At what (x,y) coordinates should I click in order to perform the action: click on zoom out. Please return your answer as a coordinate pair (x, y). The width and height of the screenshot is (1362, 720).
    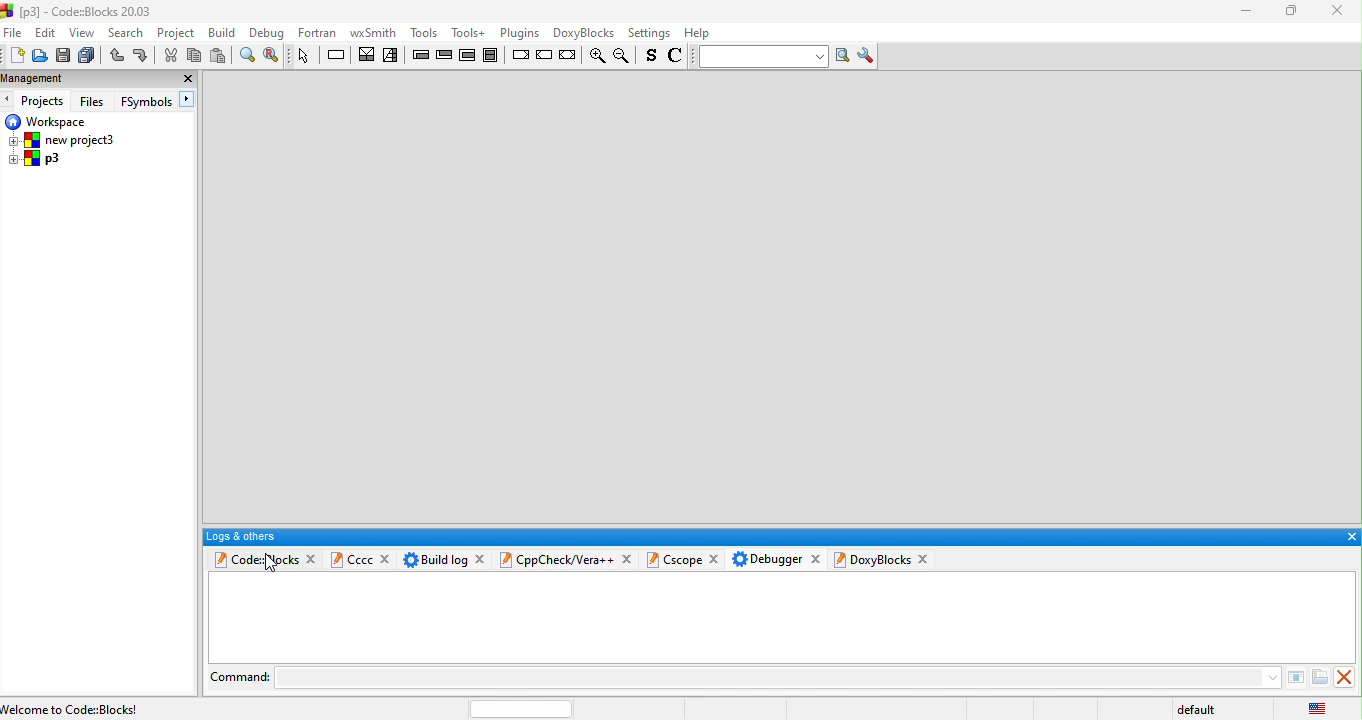
    Looking at the image, I should click on (624, 56).